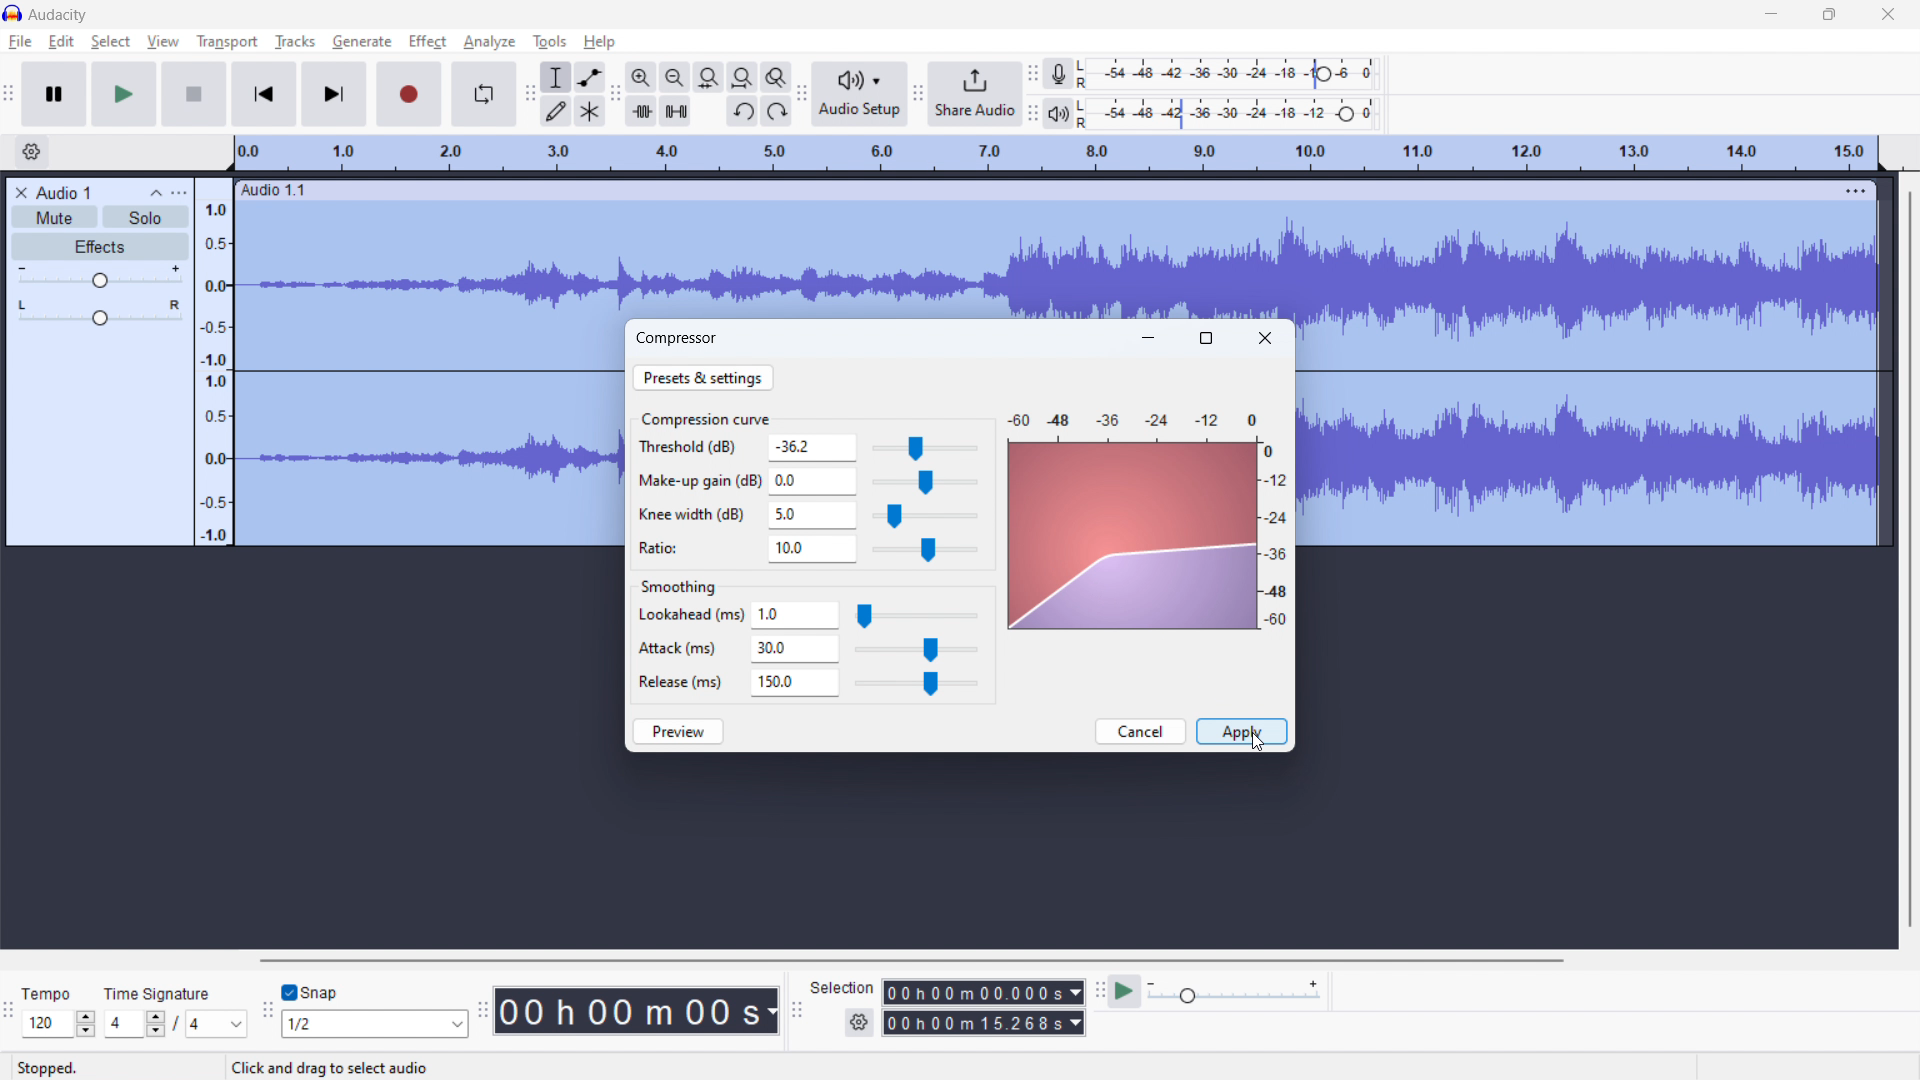  Describe the element at coordinates (859, 93) in the screenshot. I see `audio setup` at that location.